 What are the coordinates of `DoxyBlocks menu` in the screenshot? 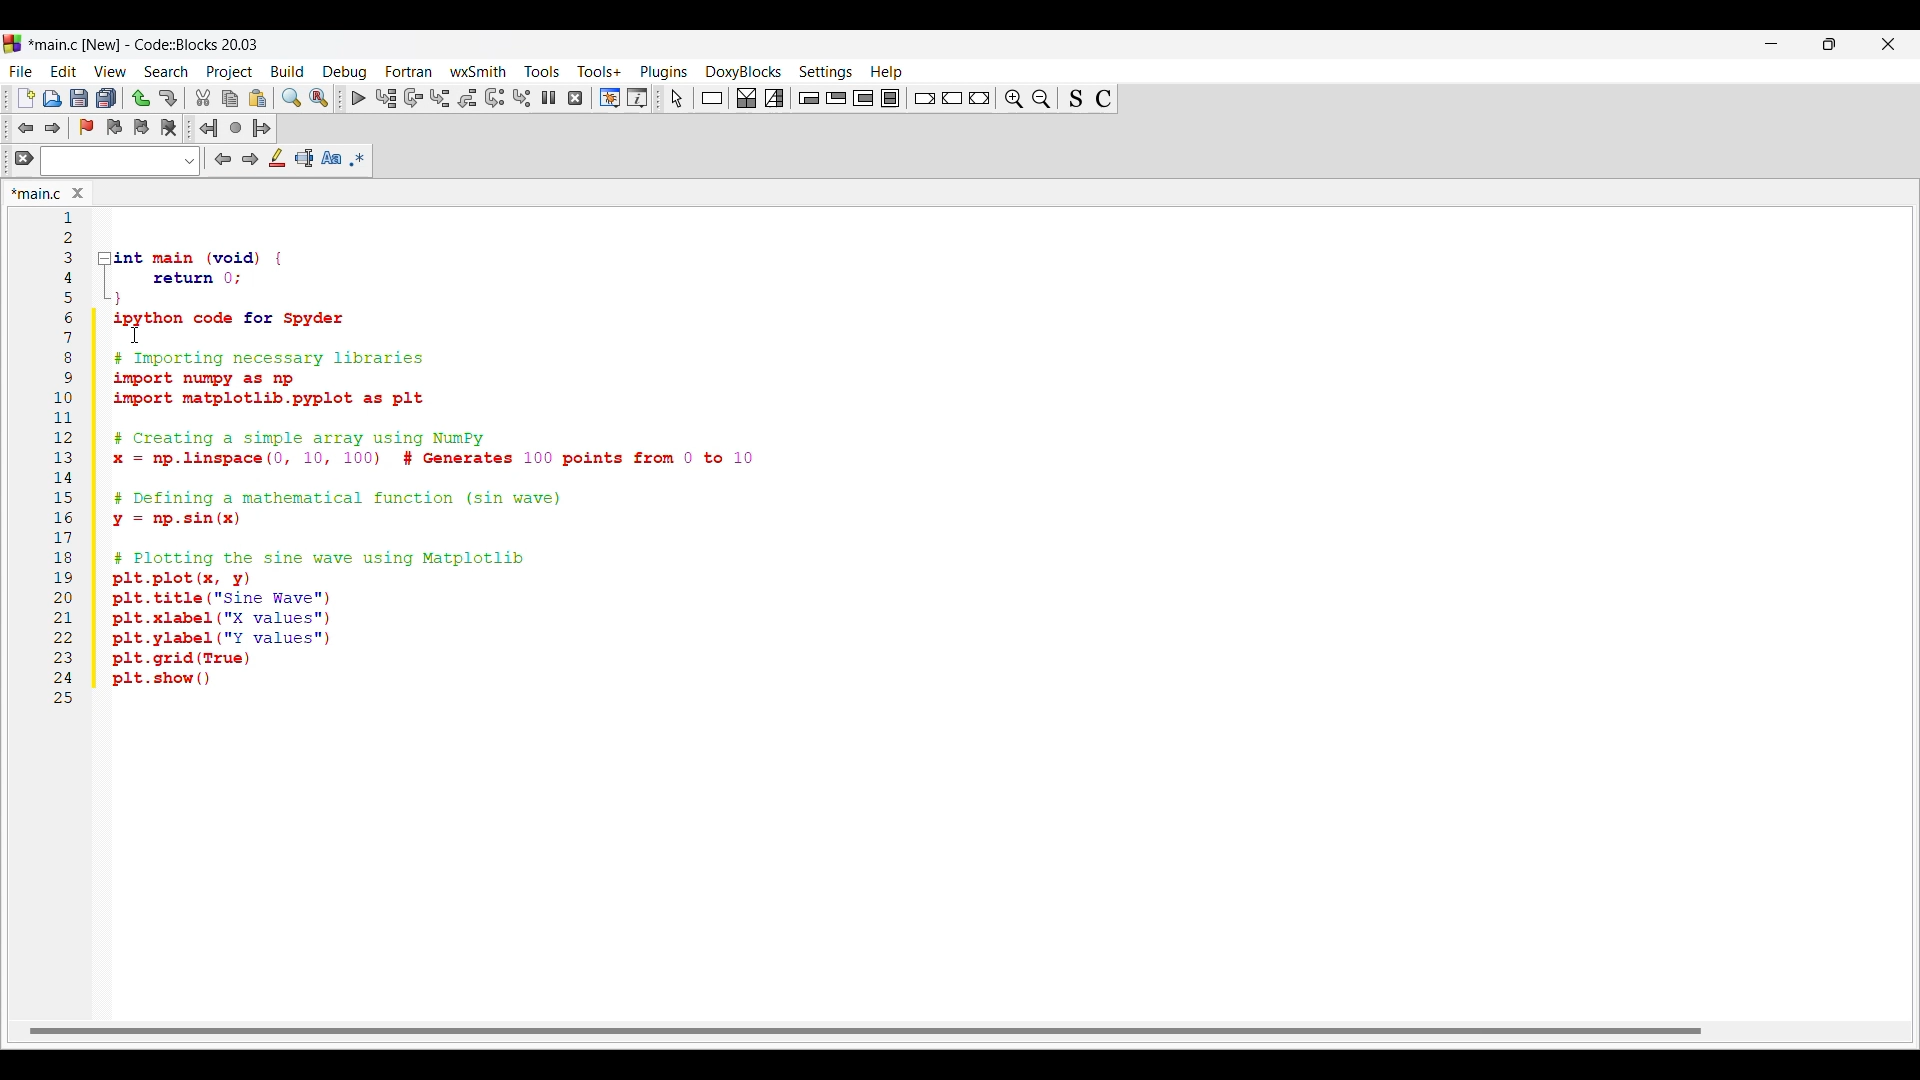 It's located at (743, 72).